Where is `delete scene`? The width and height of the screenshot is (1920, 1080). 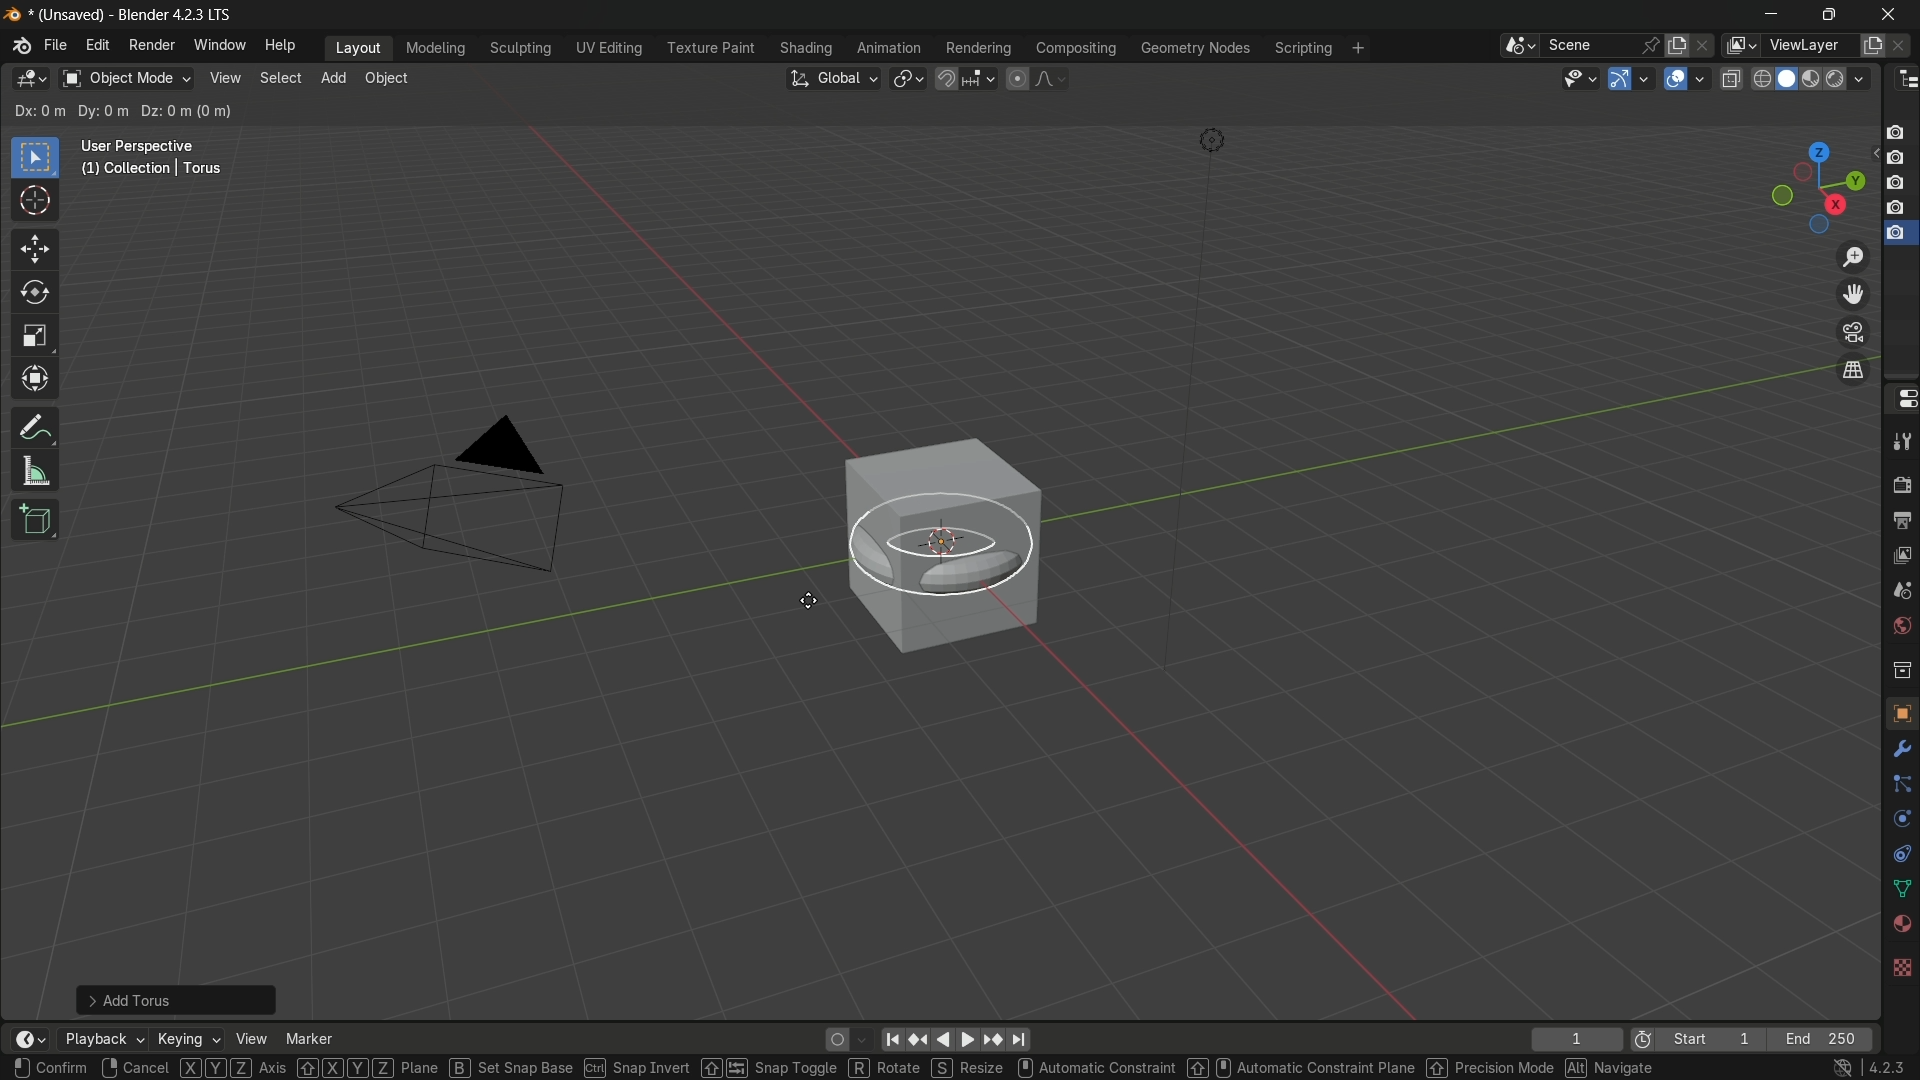
delete scene is located at coordinates (1705, 45).